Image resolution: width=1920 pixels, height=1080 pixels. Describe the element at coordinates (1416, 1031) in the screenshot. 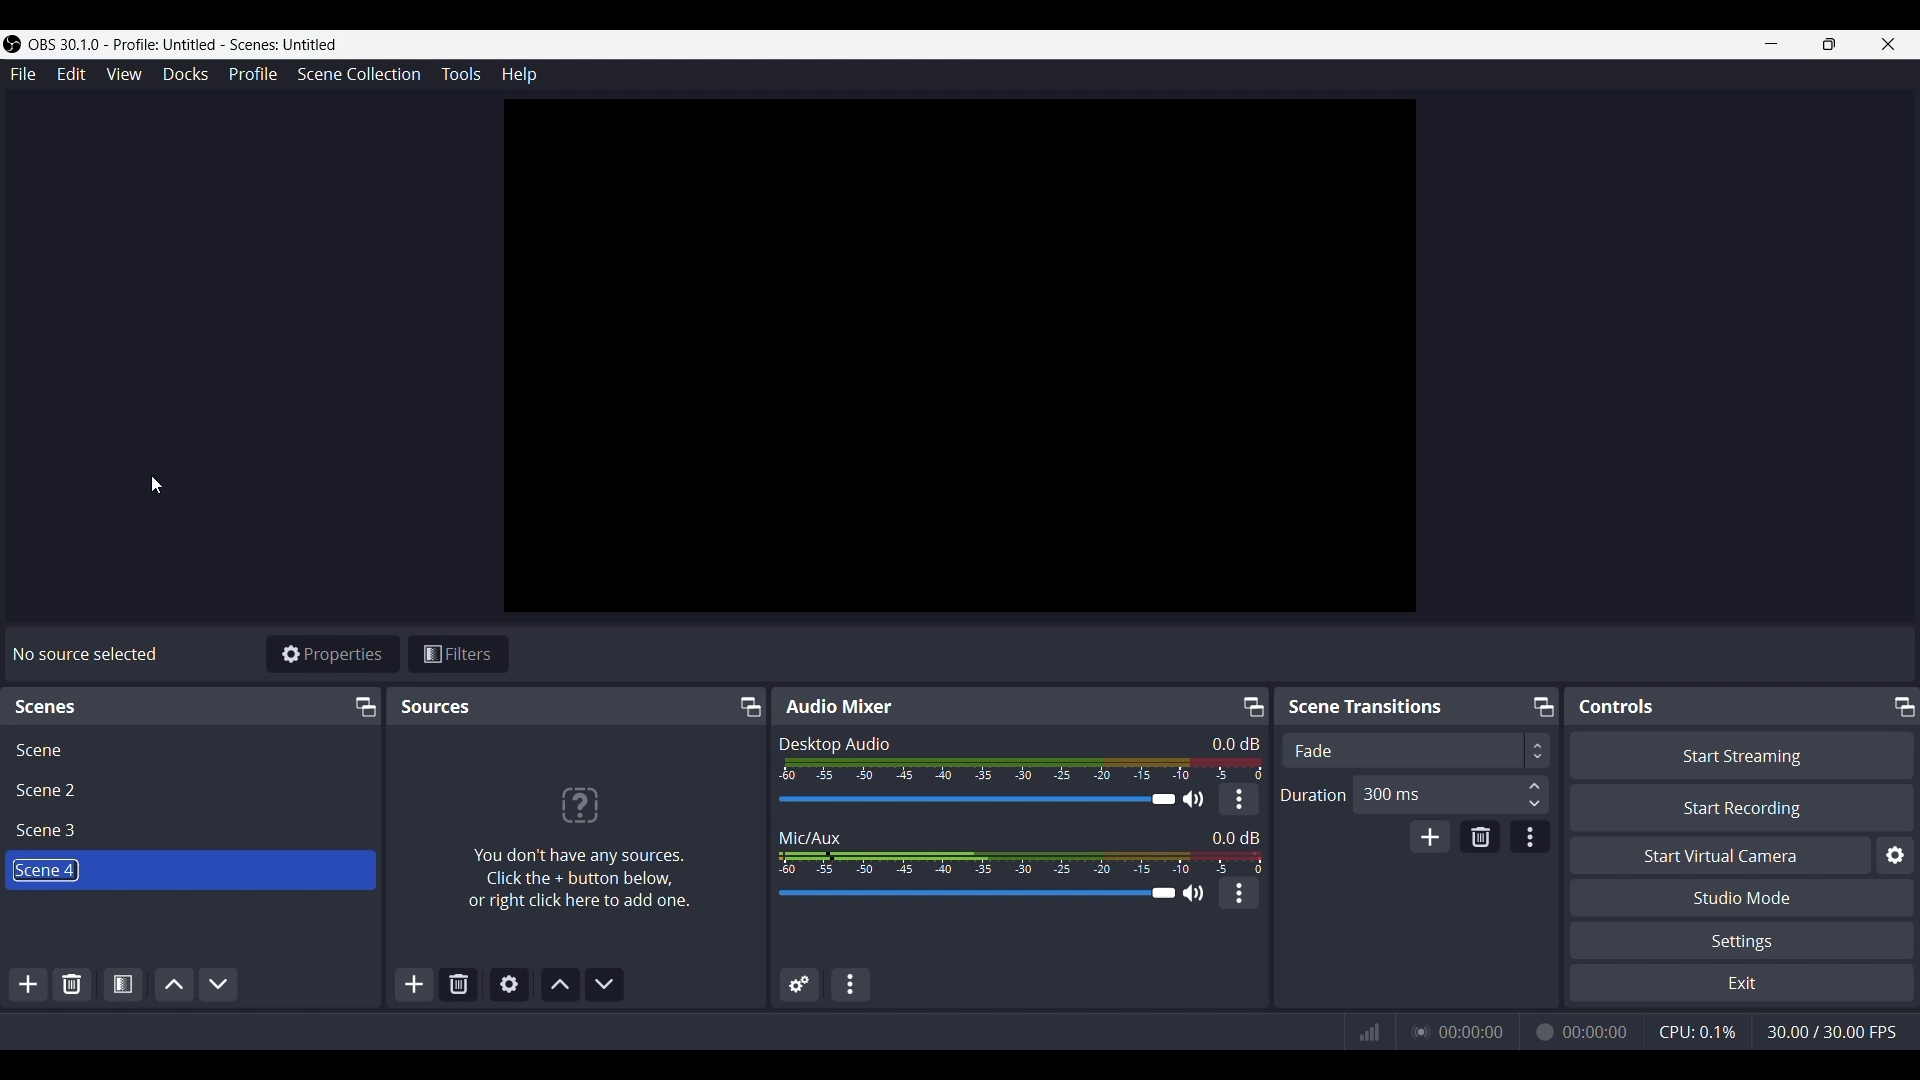

I see `Streaming` at that location.